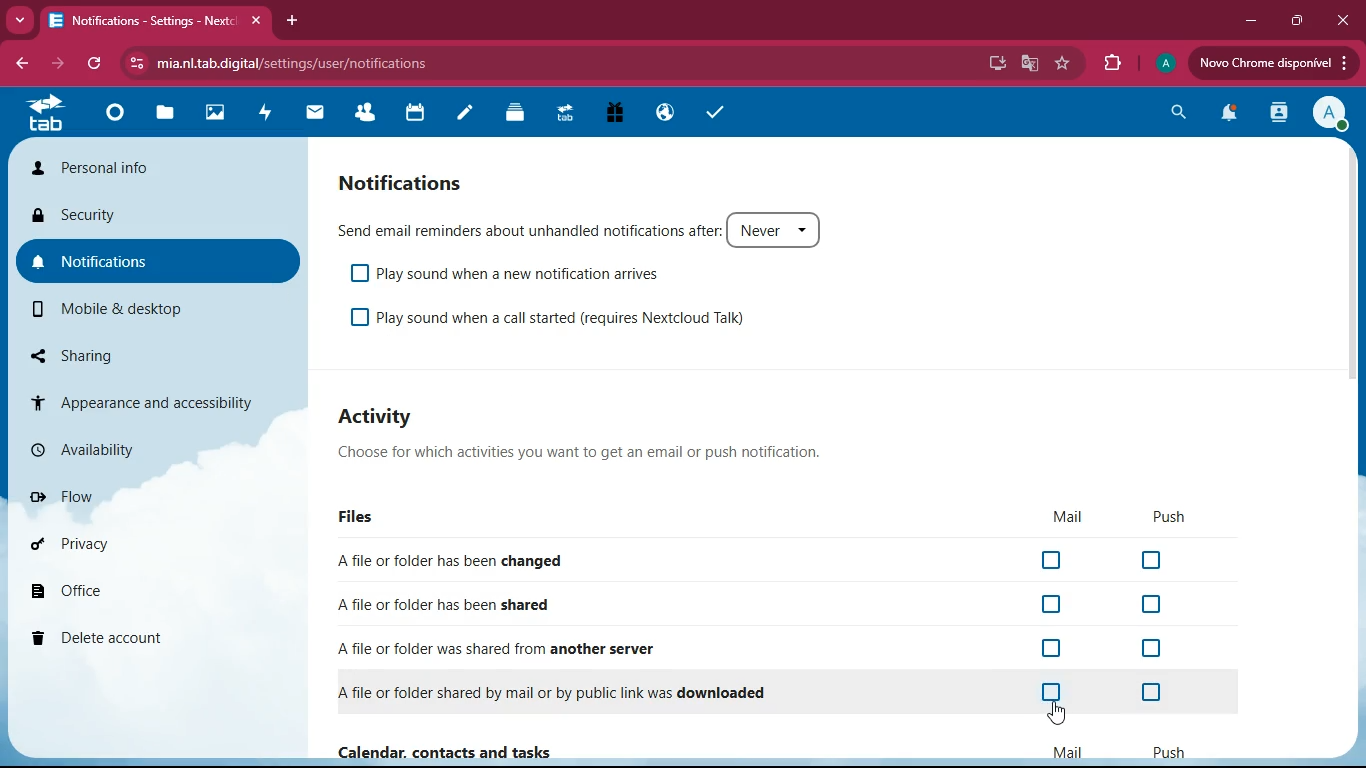  What do you see at coordinates (1168, 748) in the screenshot?
I see `push` at bounding box center [1168, 748].